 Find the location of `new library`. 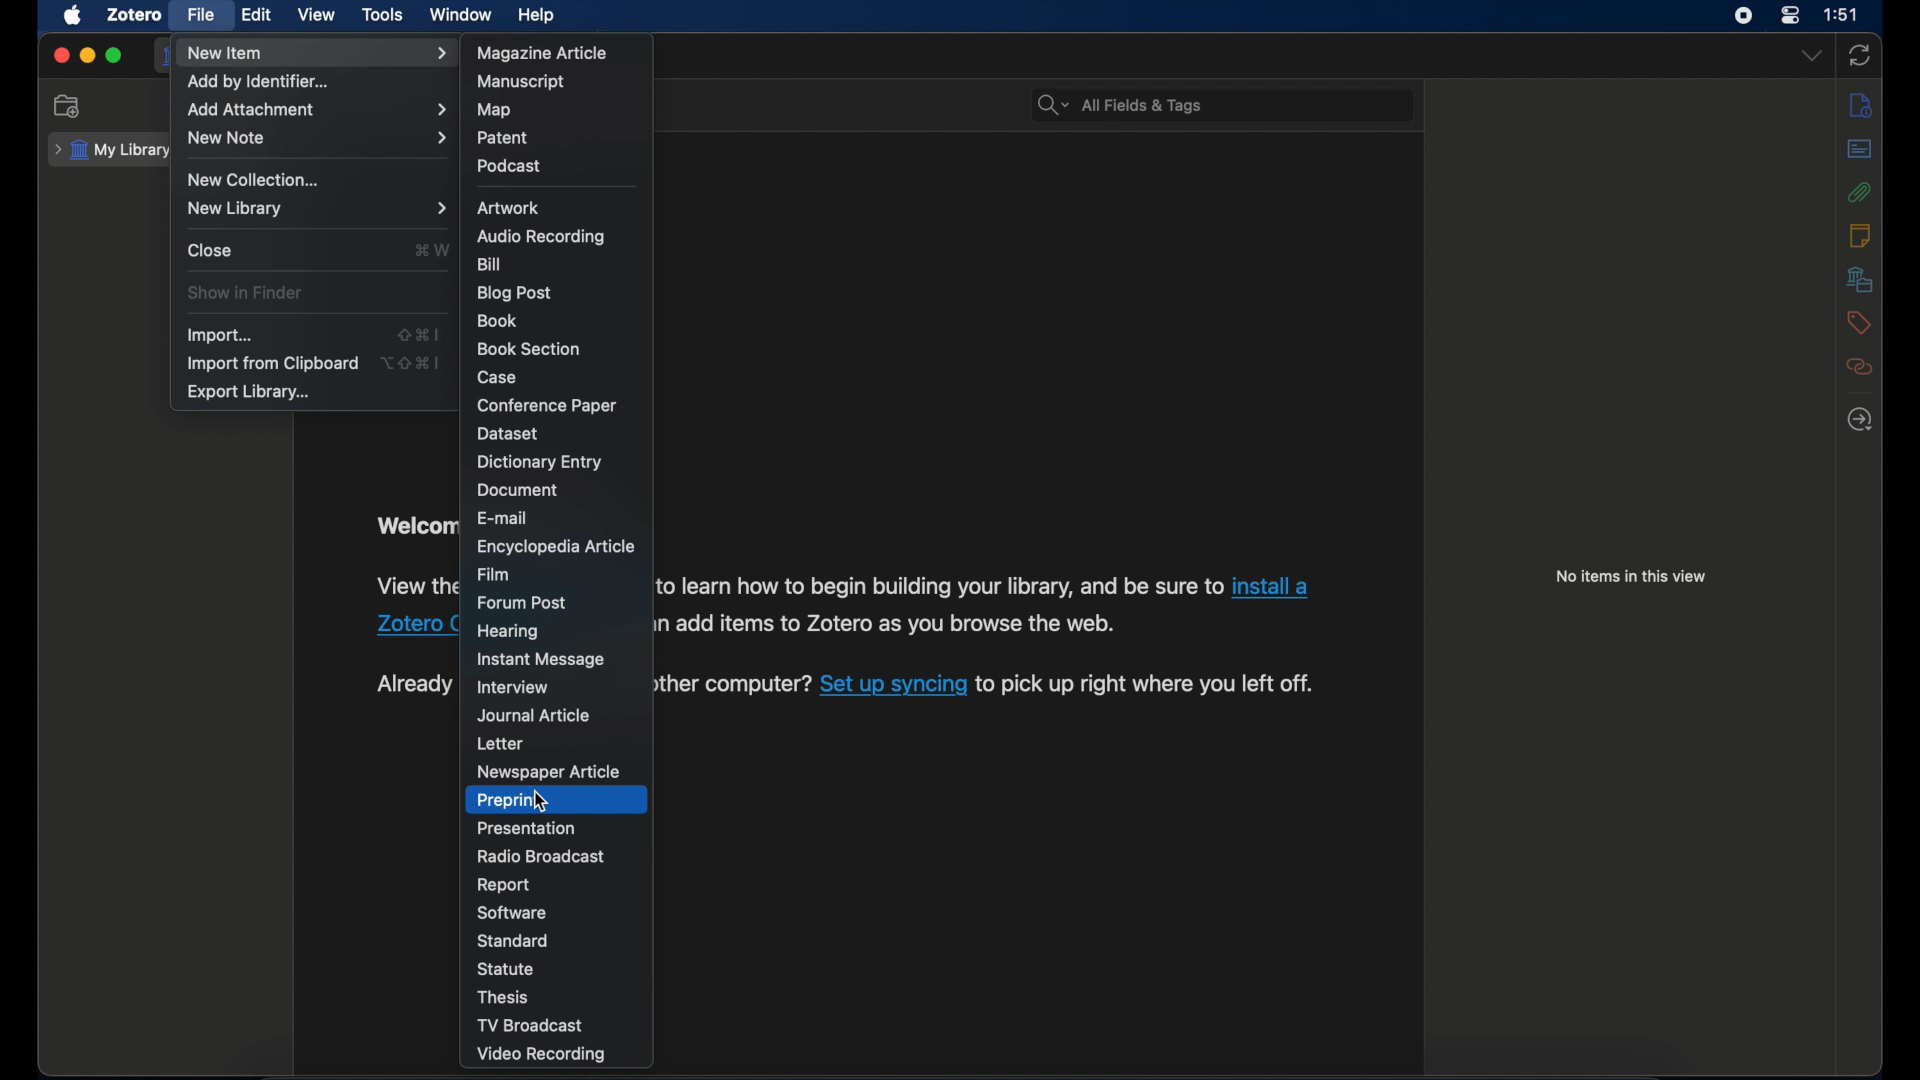

new library is located at coordinates (319, 208).